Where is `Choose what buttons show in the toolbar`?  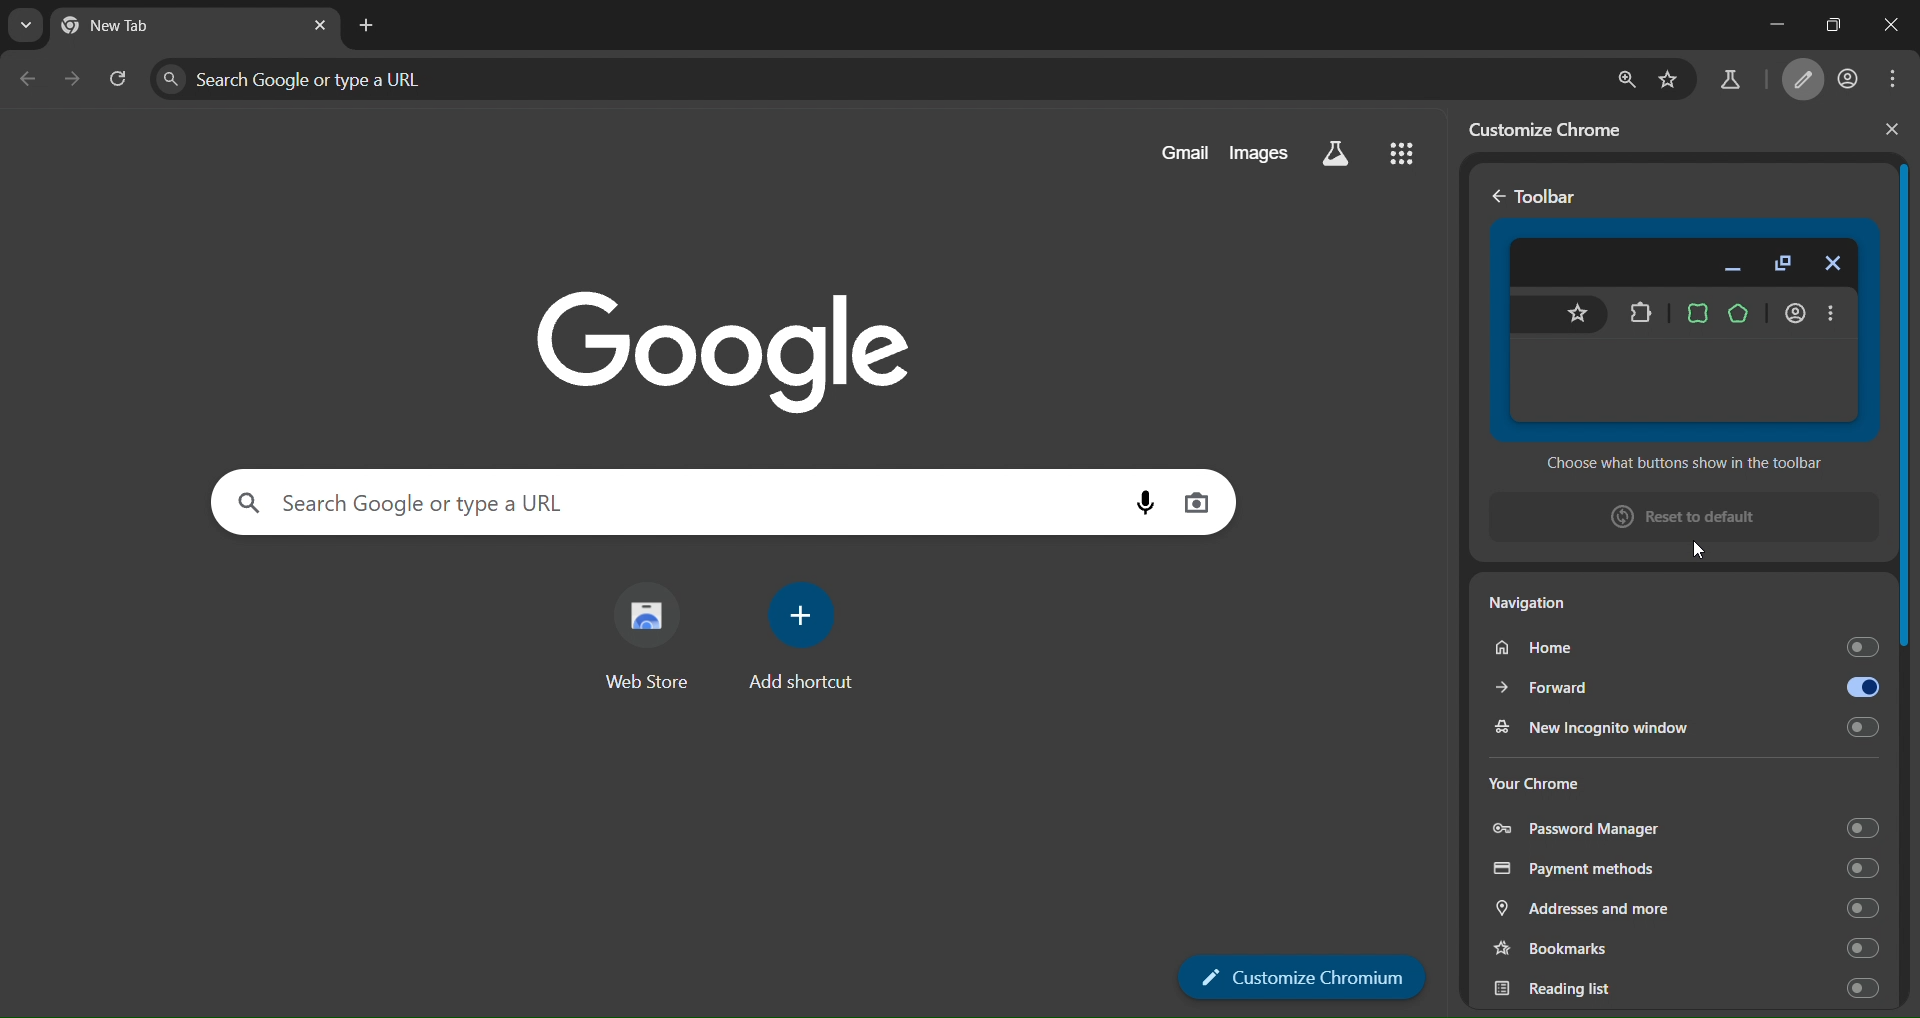
Choose what buttons show in the toolbar is located at coordinates (1686, 462).